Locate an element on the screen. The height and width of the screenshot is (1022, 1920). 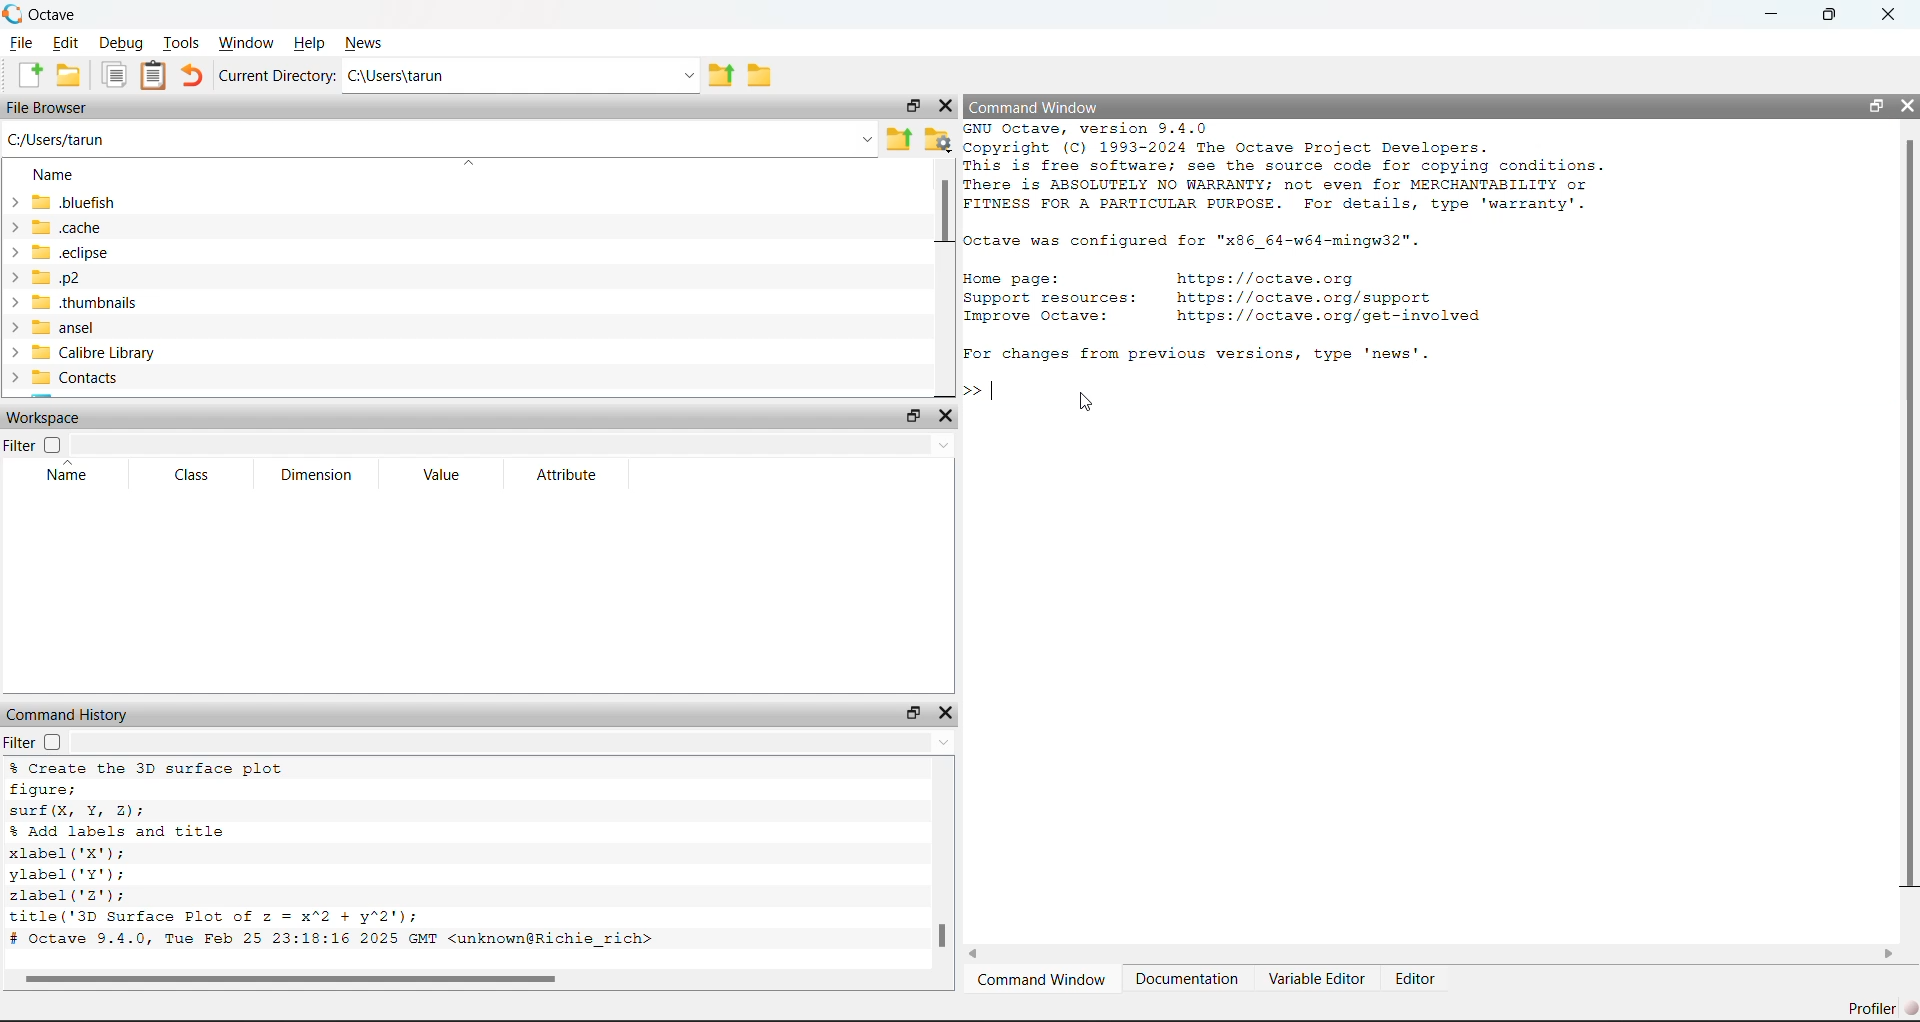
File is located at coordinates (21, 45).